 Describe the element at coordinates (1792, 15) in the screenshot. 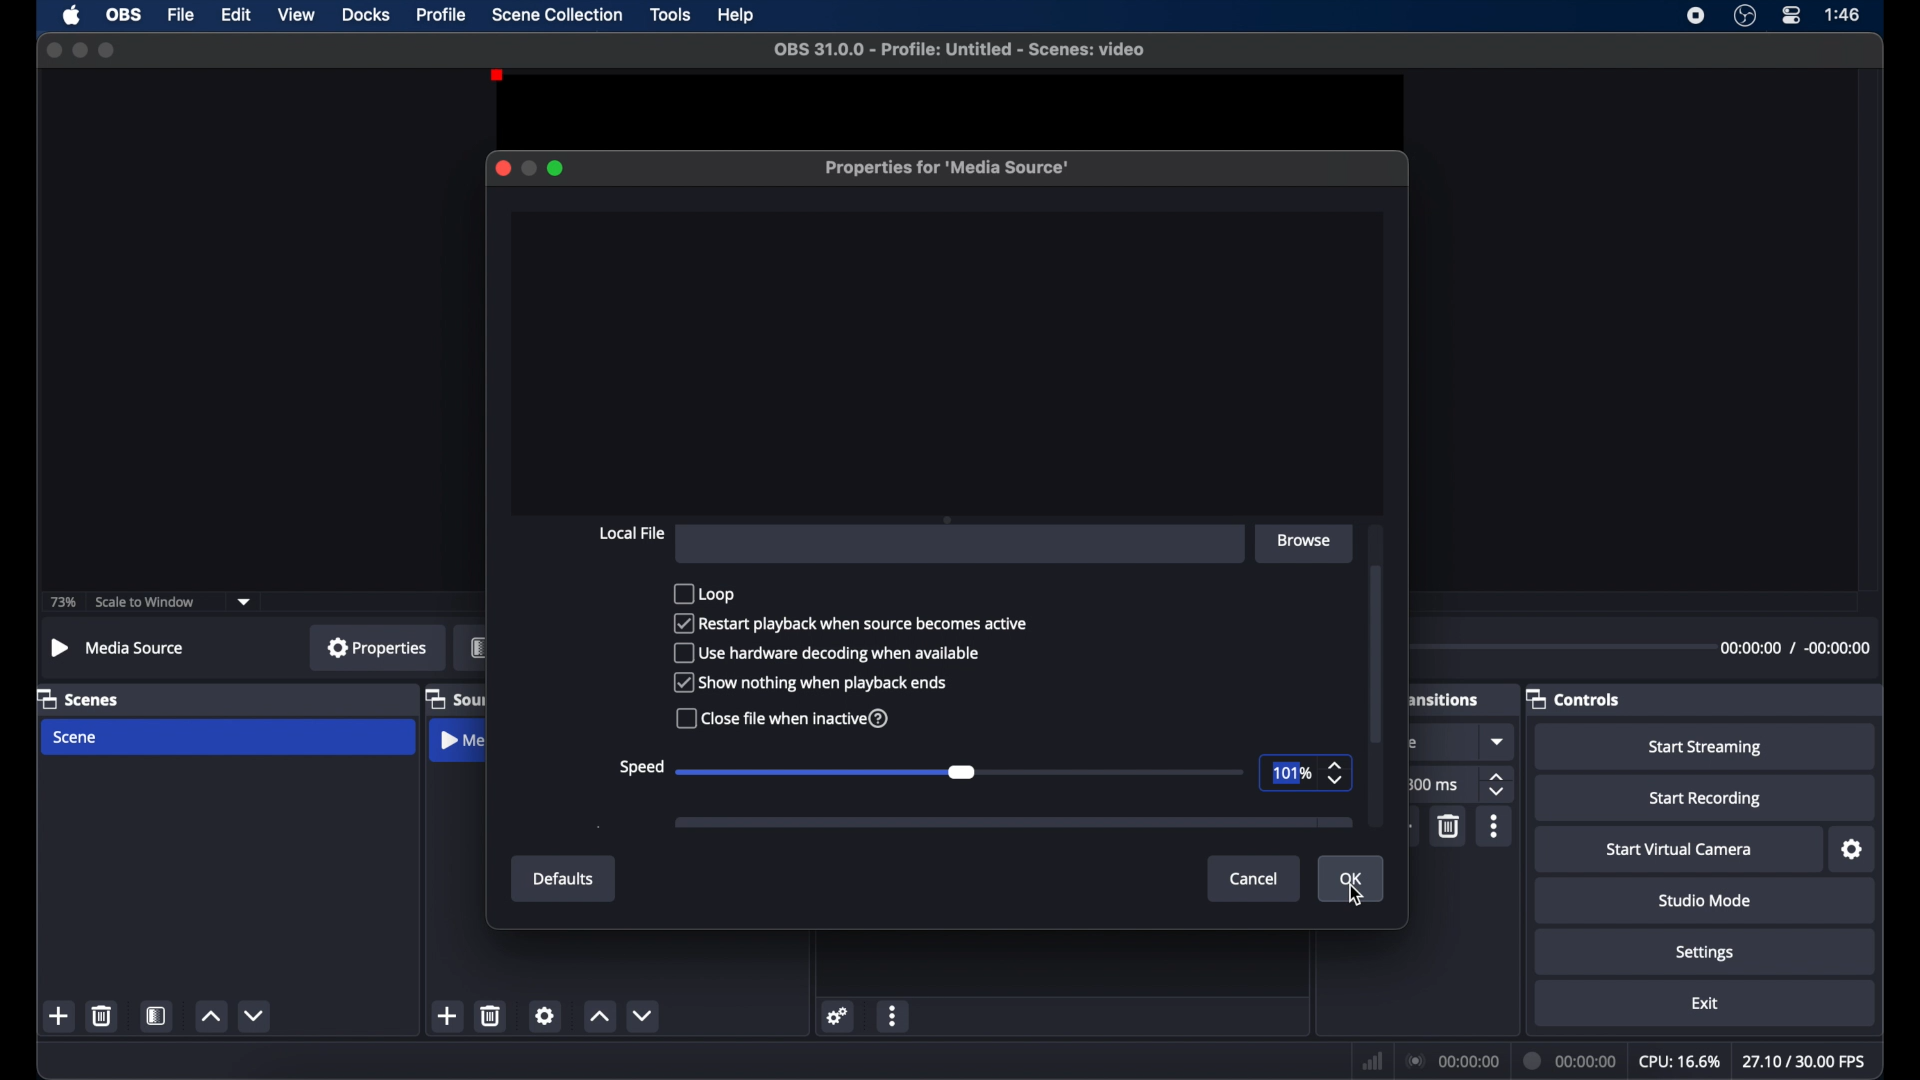

I see `control center` at that location.